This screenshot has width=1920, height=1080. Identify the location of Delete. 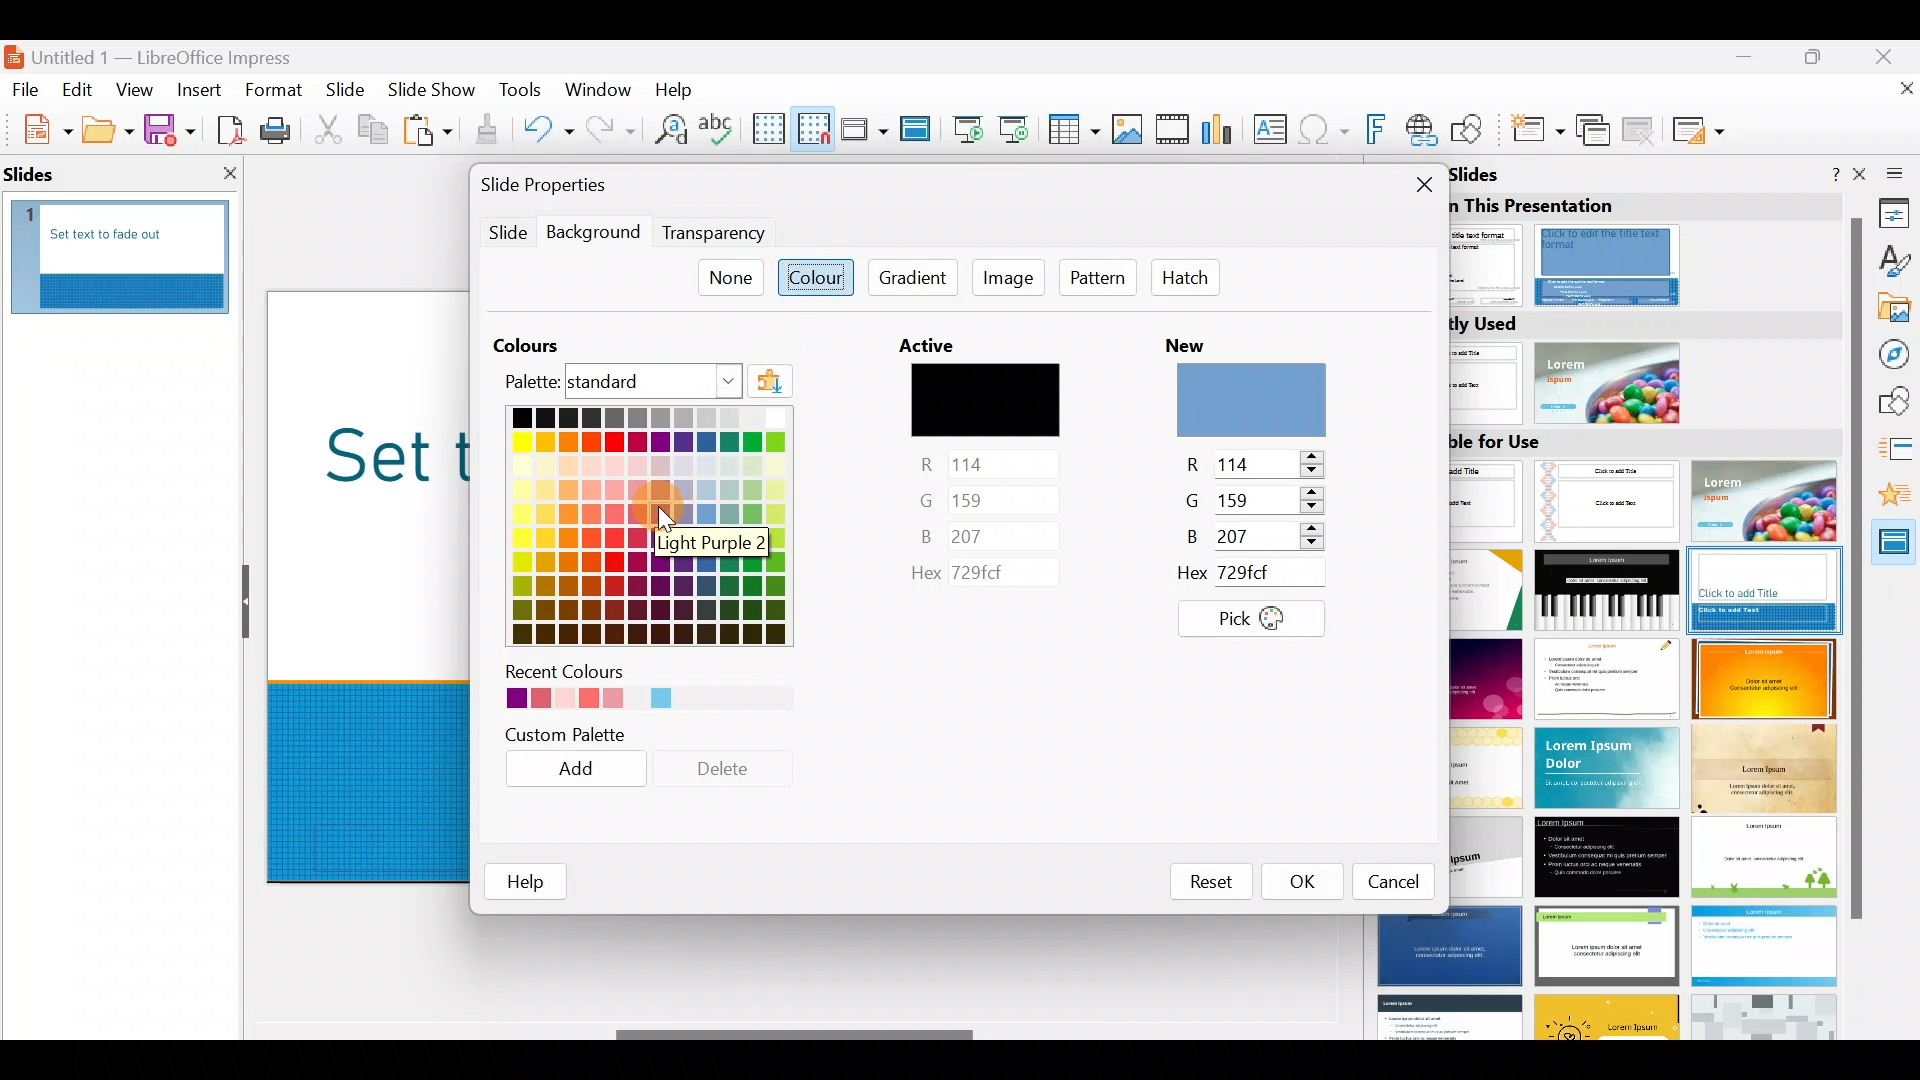
(730, 775).